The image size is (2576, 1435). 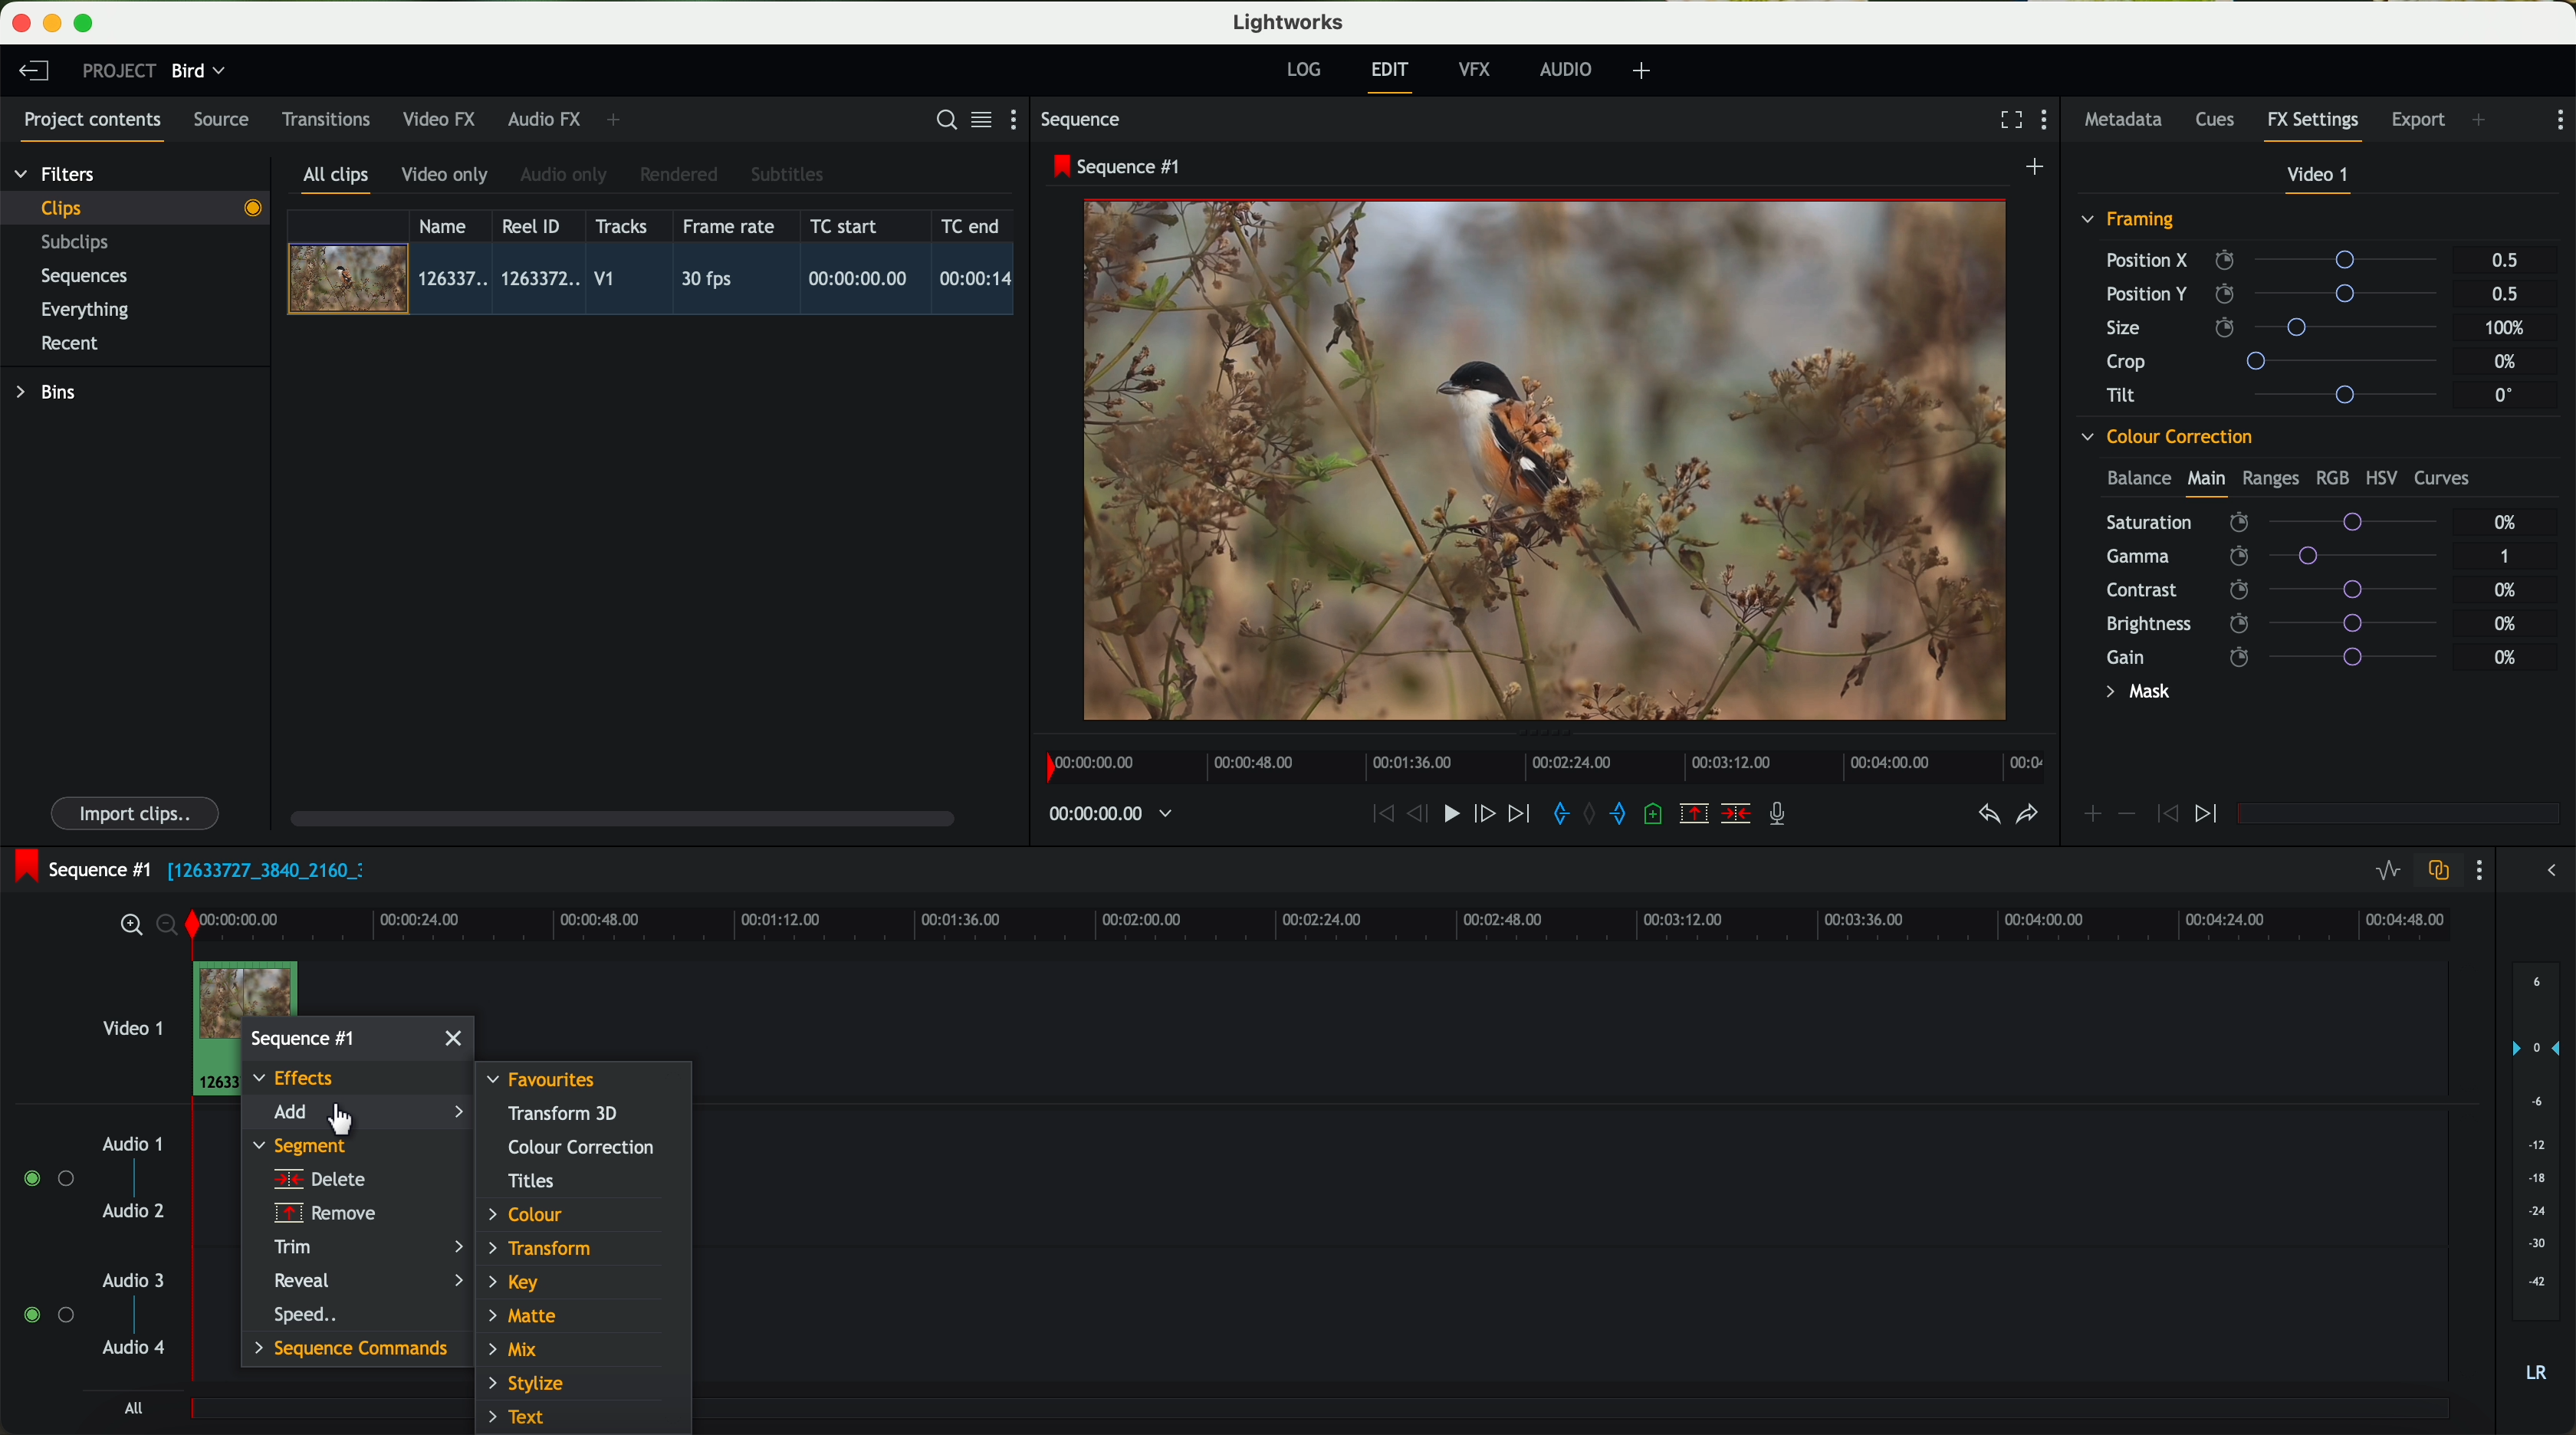 What do you see at coordinates (80, 244) in the screenshot?
I see `subclips` at bounding box center [80, 244].